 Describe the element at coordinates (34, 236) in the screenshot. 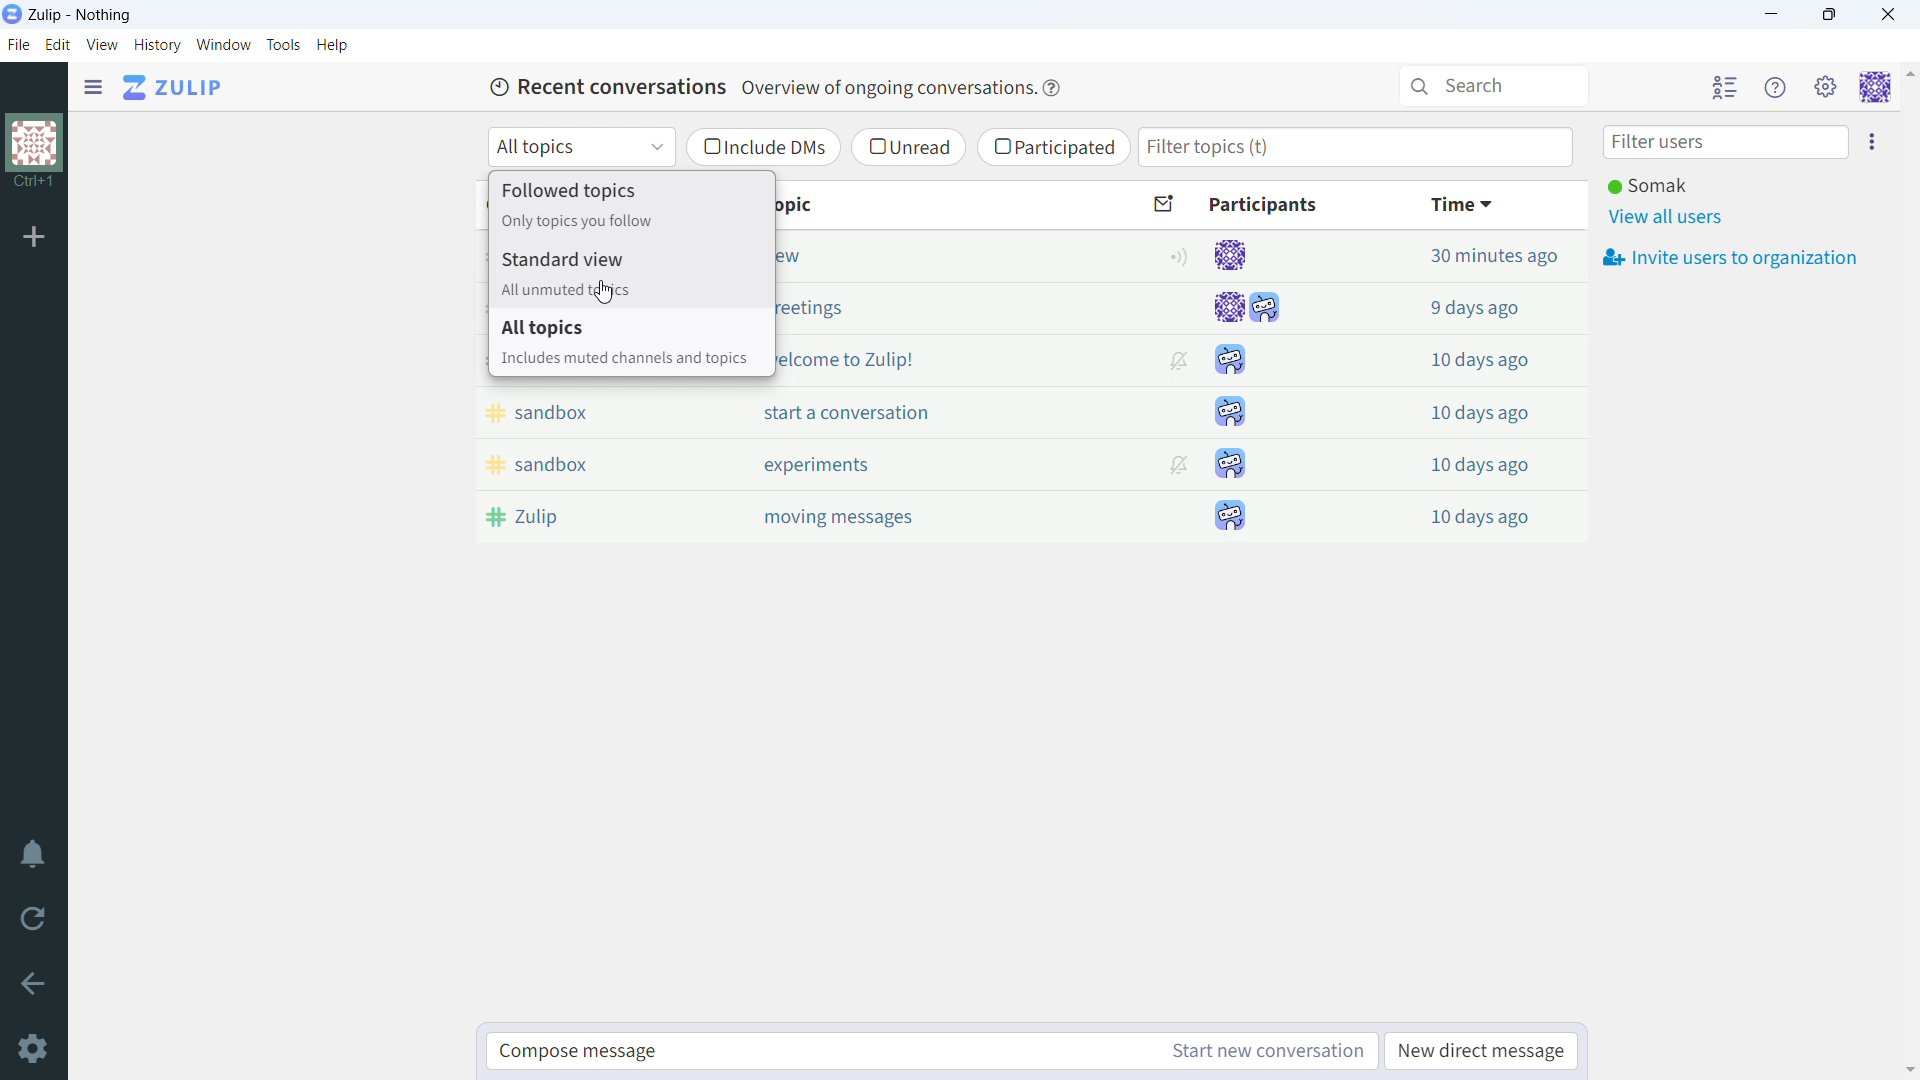

I see `add` at that location.